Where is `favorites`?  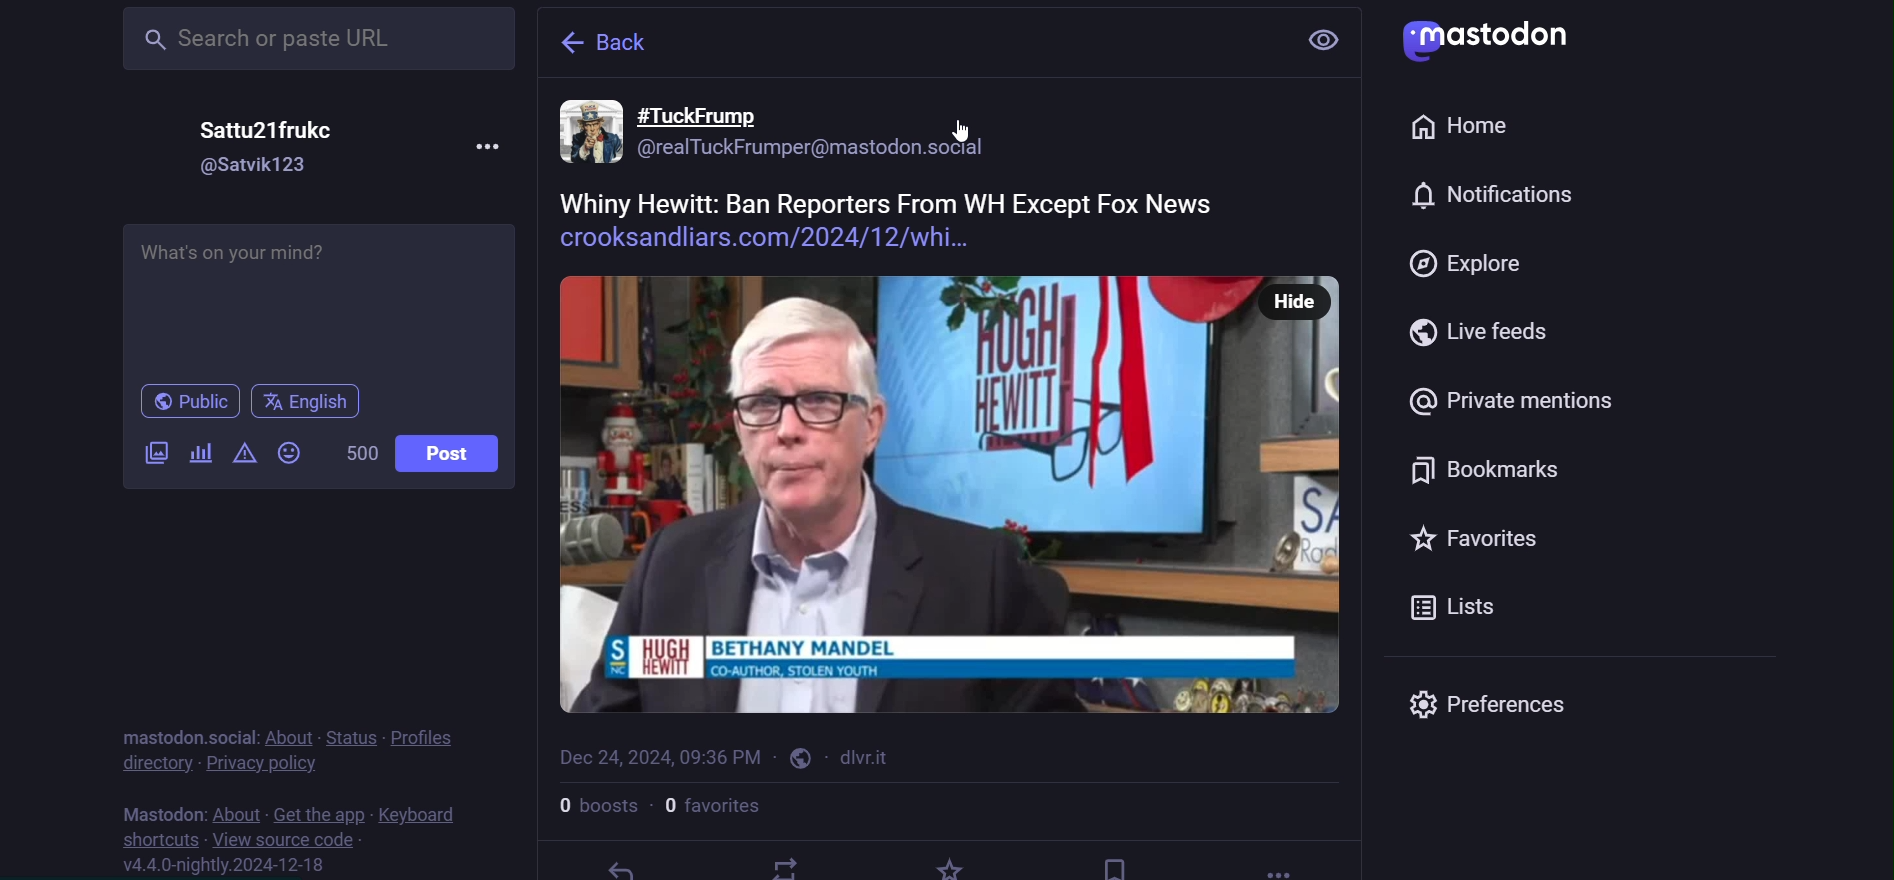
favorites is located at coordinates (714, 805).